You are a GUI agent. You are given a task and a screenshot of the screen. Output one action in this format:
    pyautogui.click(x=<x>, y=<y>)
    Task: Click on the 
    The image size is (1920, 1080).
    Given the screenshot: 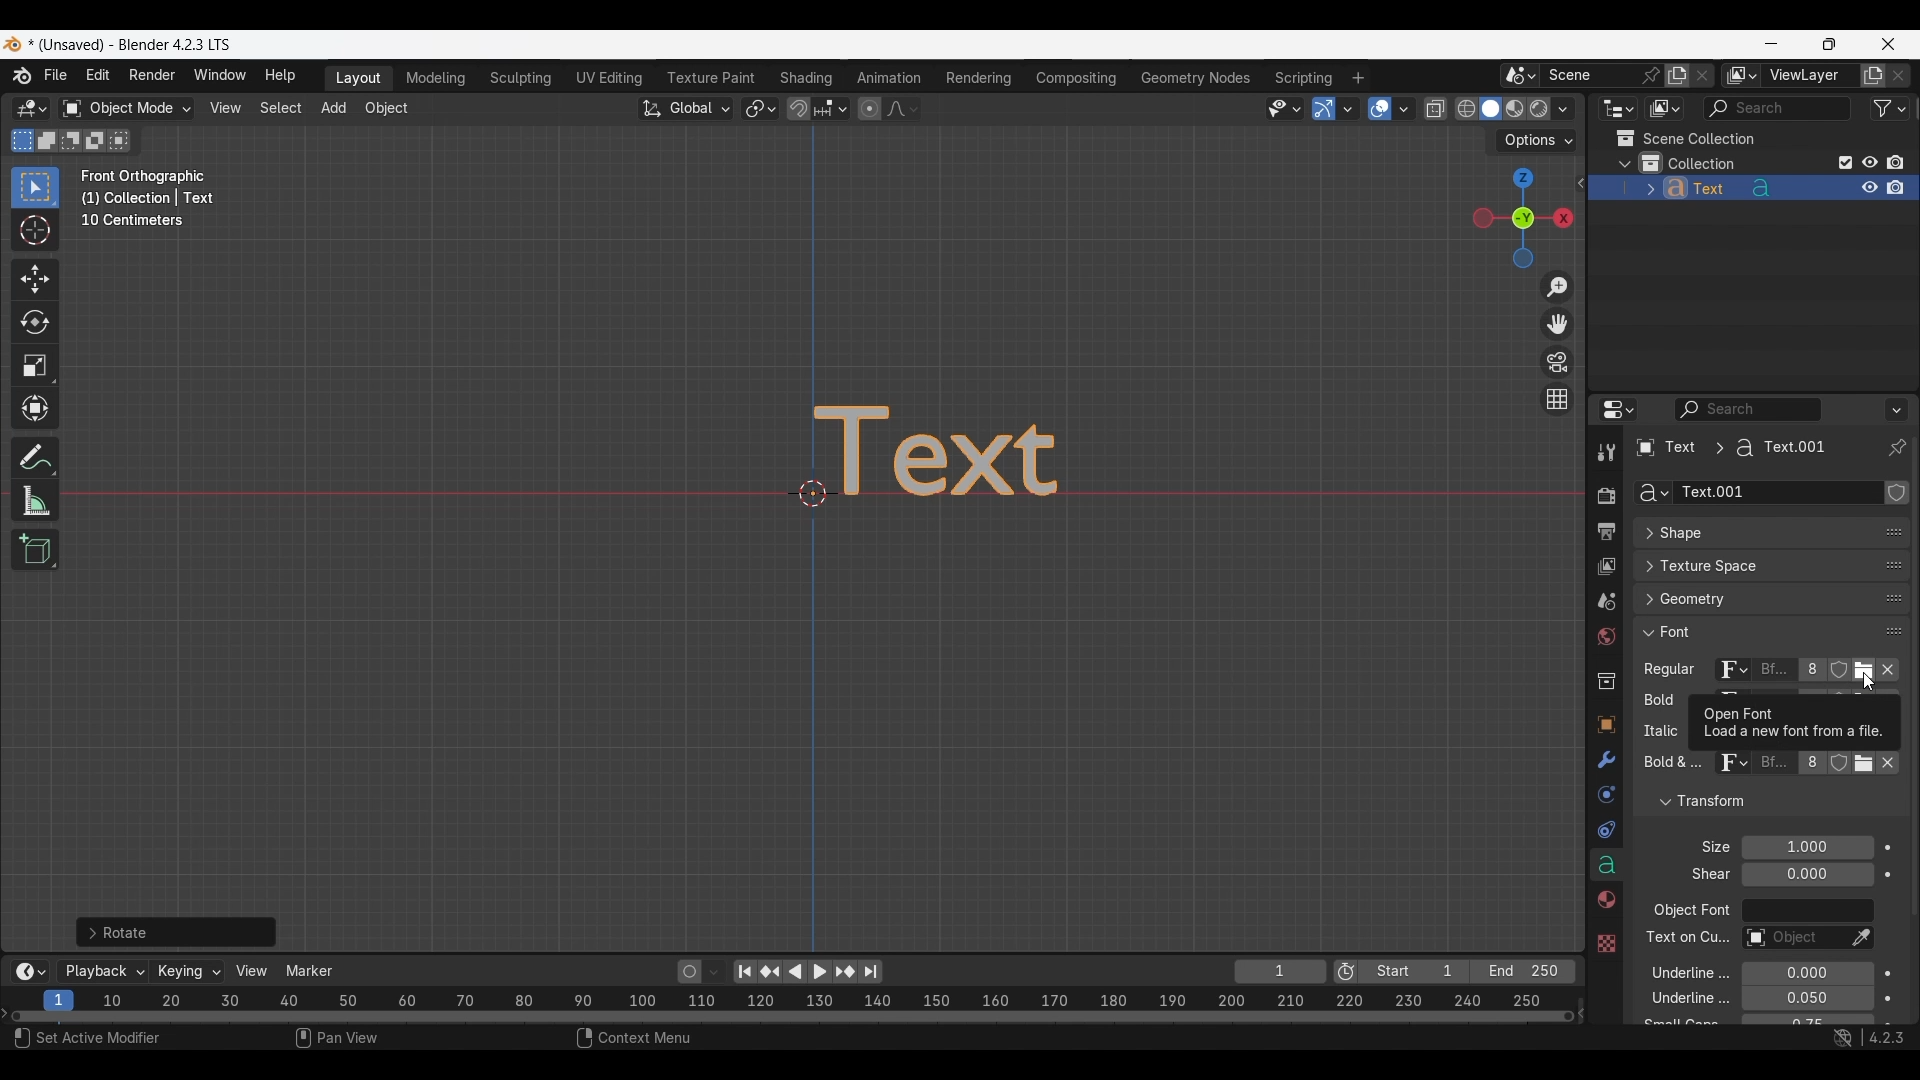 What is the action you would take?
    pyautogui.click(x=1685, y=940)
    